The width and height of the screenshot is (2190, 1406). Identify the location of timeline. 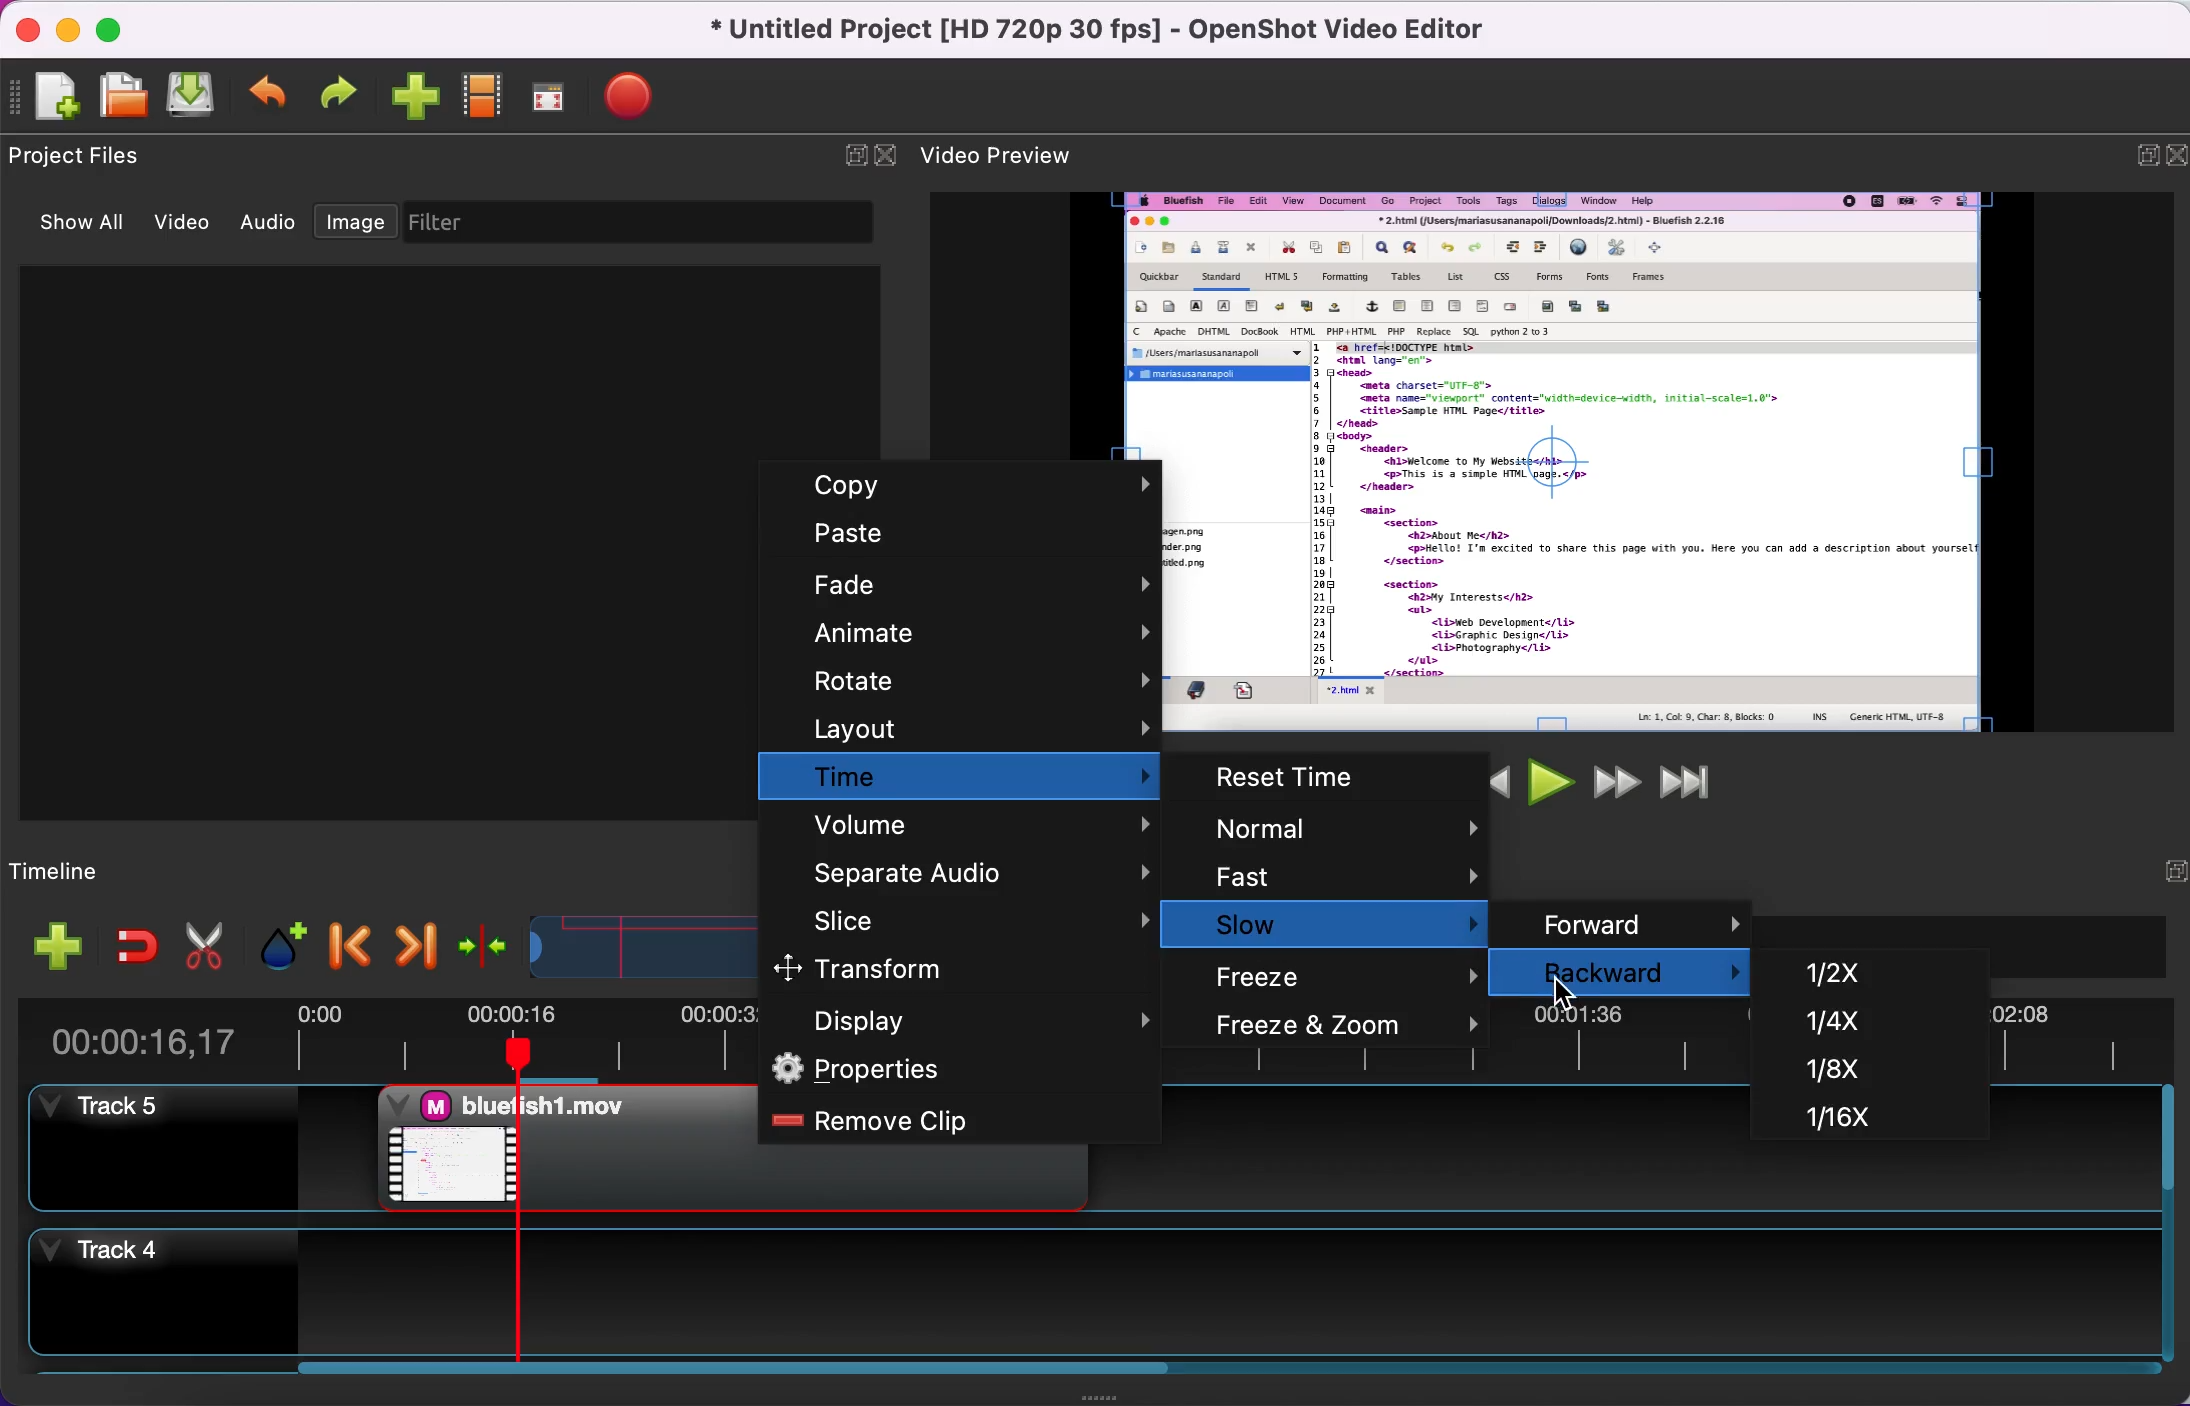
(623, 942).